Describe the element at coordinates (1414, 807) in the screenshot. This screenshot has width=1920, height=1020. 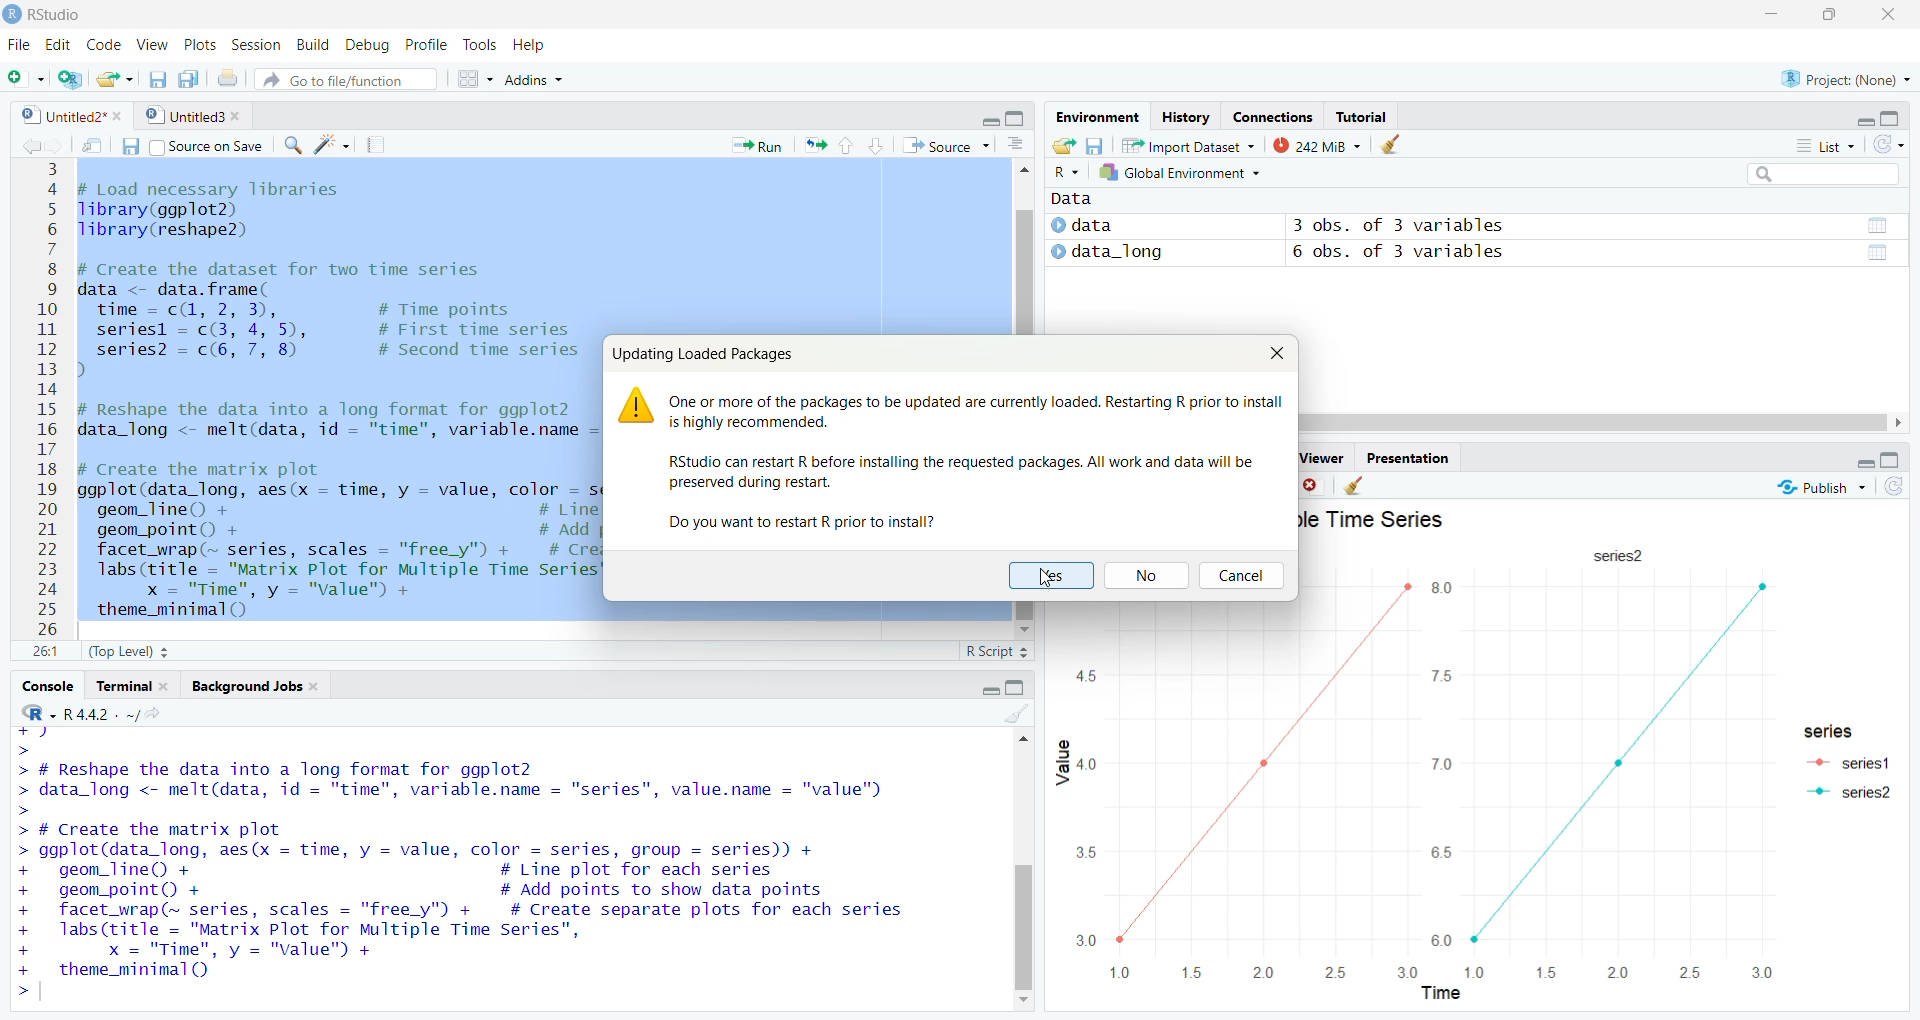
I see `Graph` at that location.